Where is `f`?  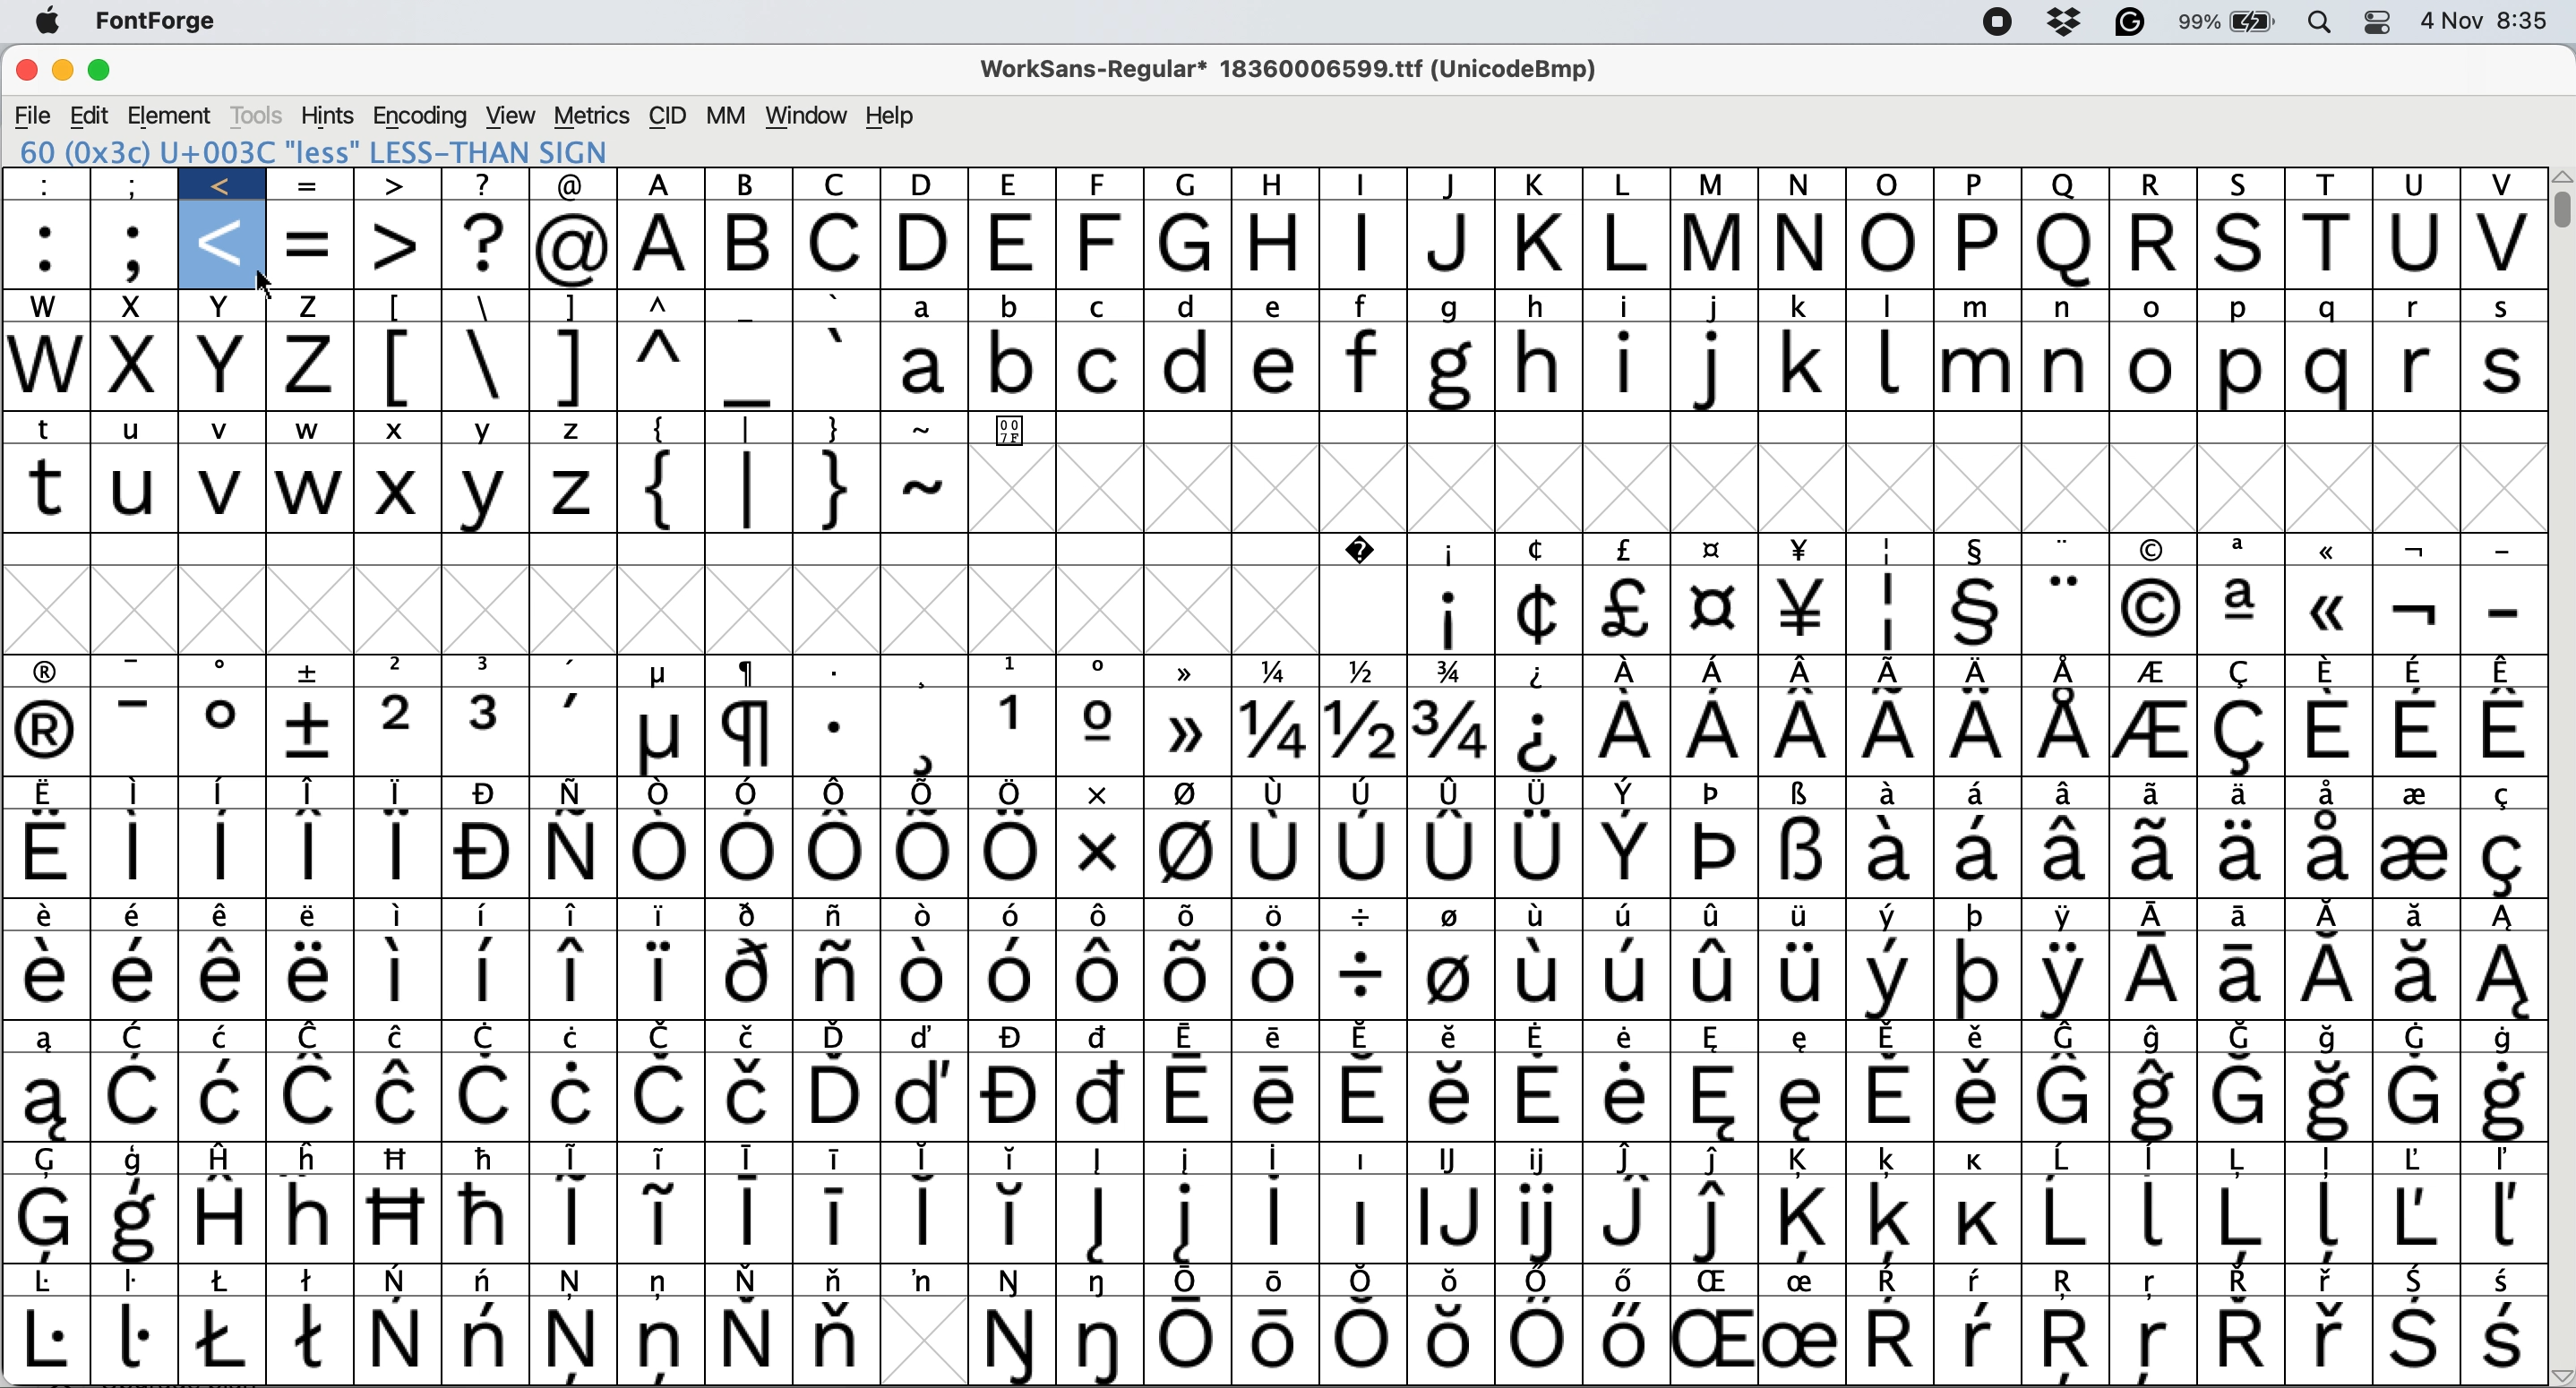
f is located at coordinates (1355, 306).